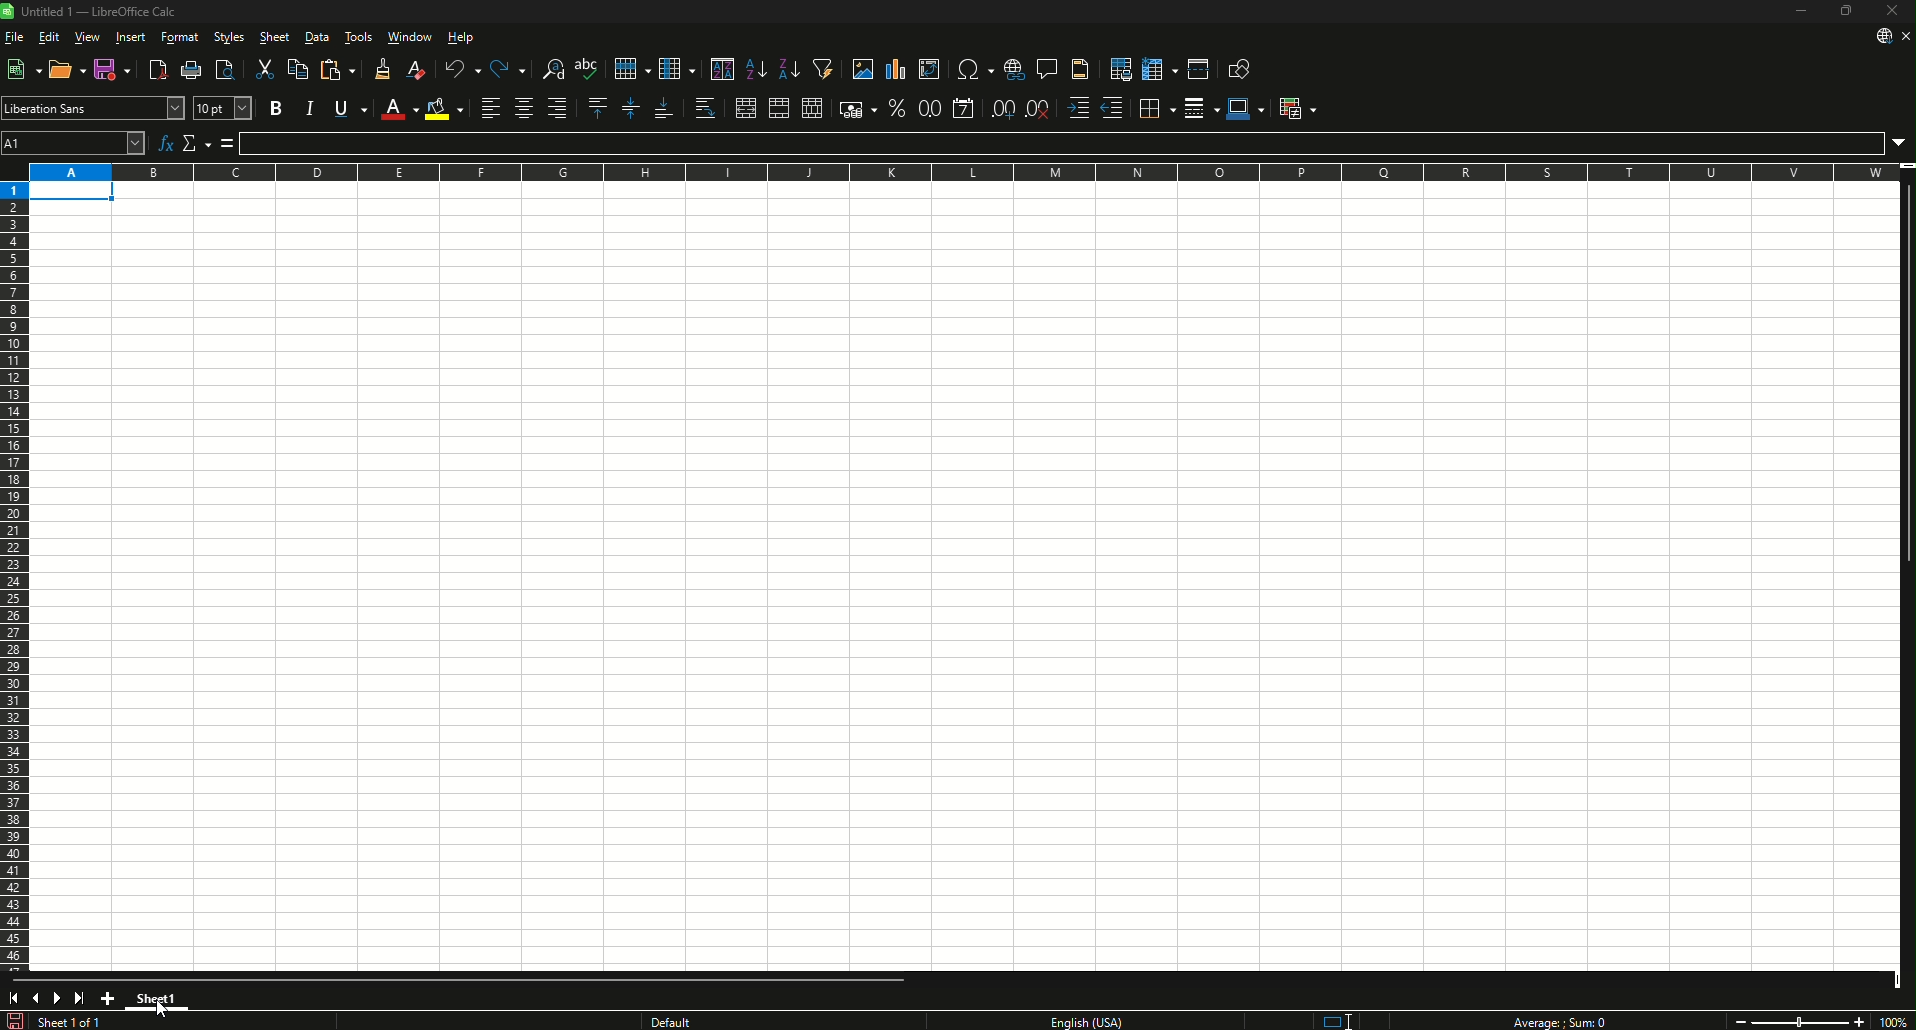  Describe the element at coordinates (158, 69) in the screenshot. I see `Export Directly as PDF` at that location.